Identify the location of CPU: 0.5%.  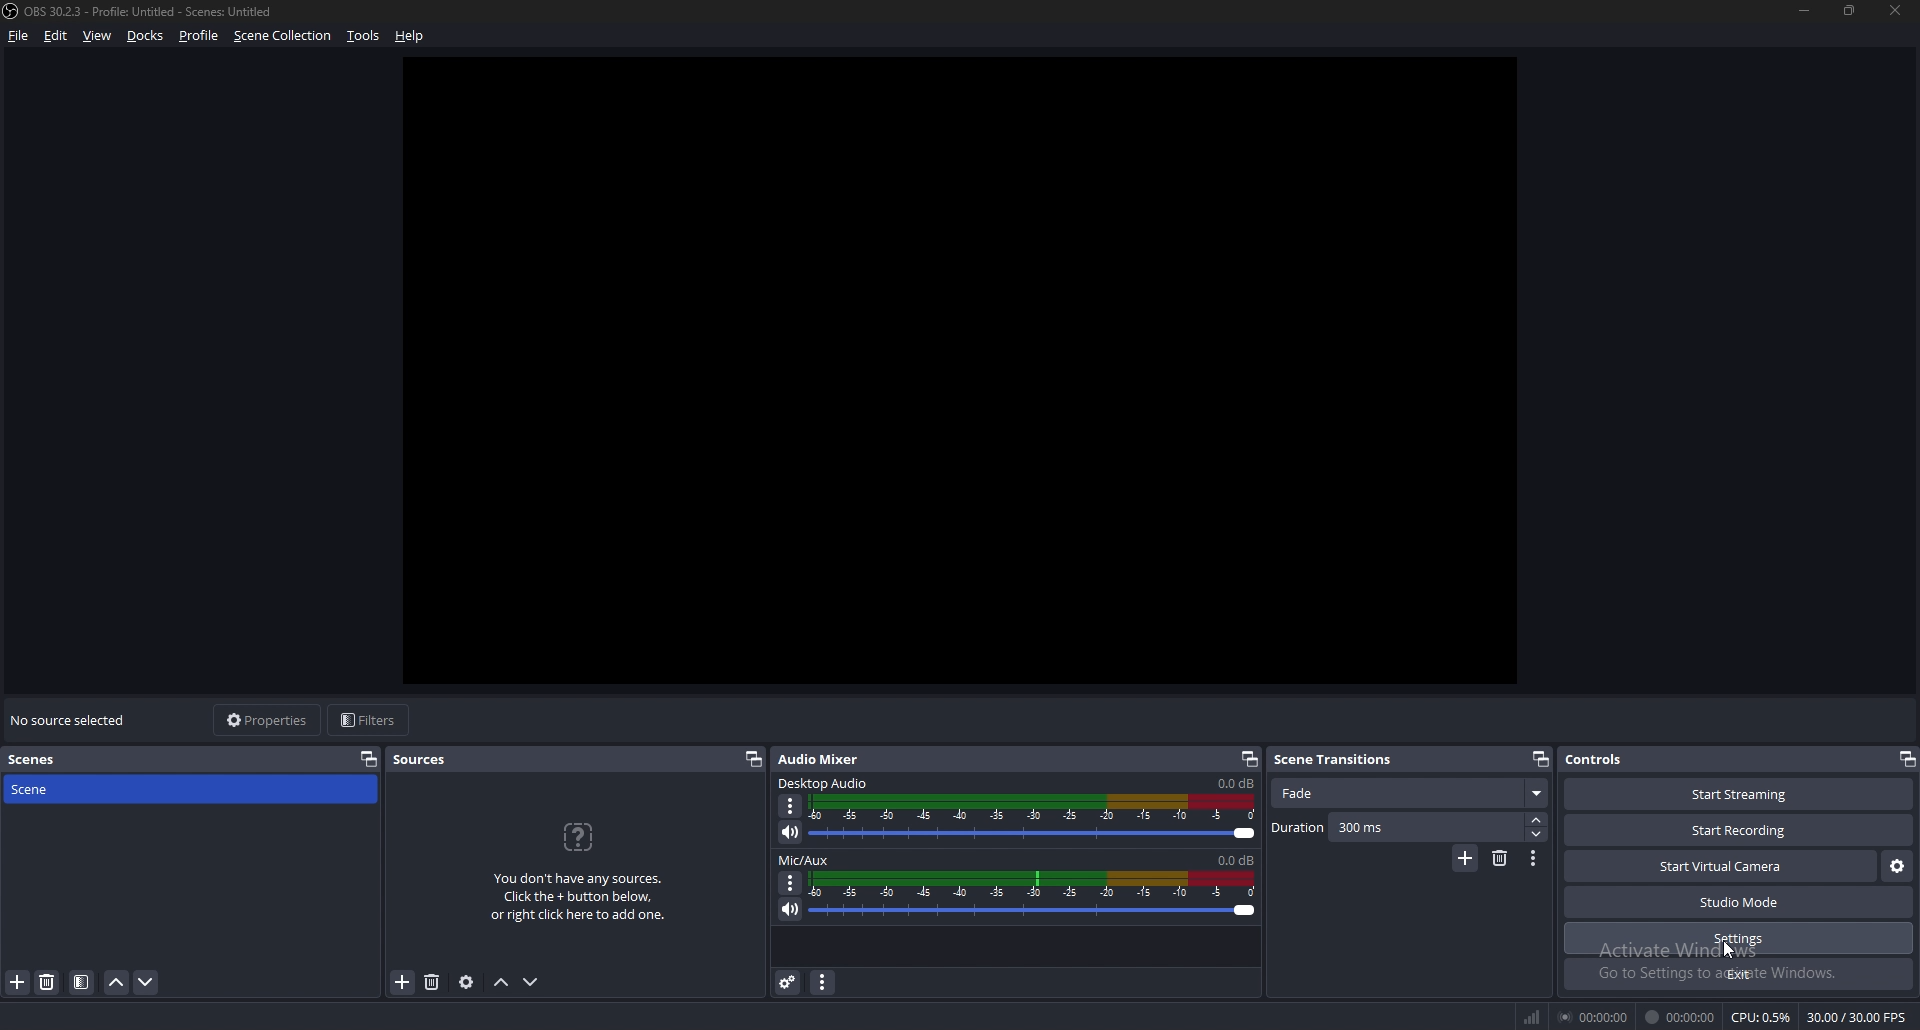
(1760, 1016).